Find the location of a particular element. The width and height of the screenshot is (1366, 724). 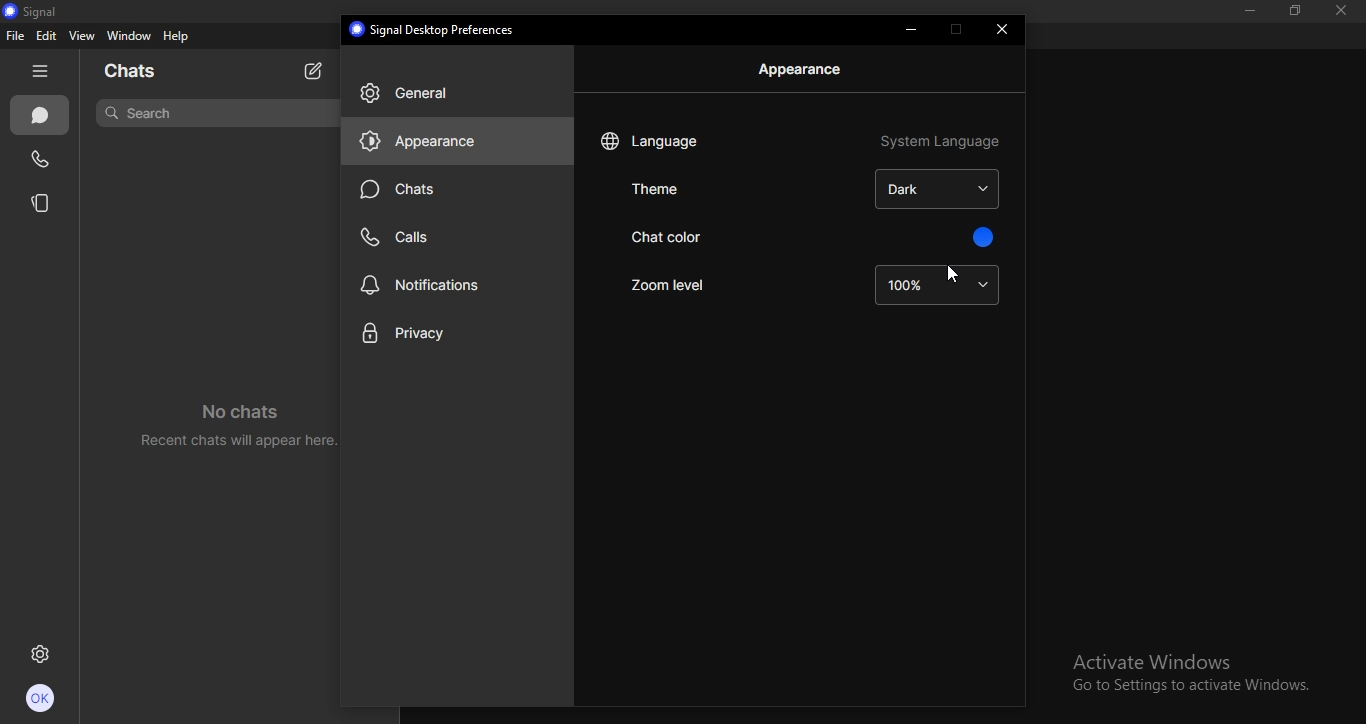

privacy is located at coordinates (424, 333).